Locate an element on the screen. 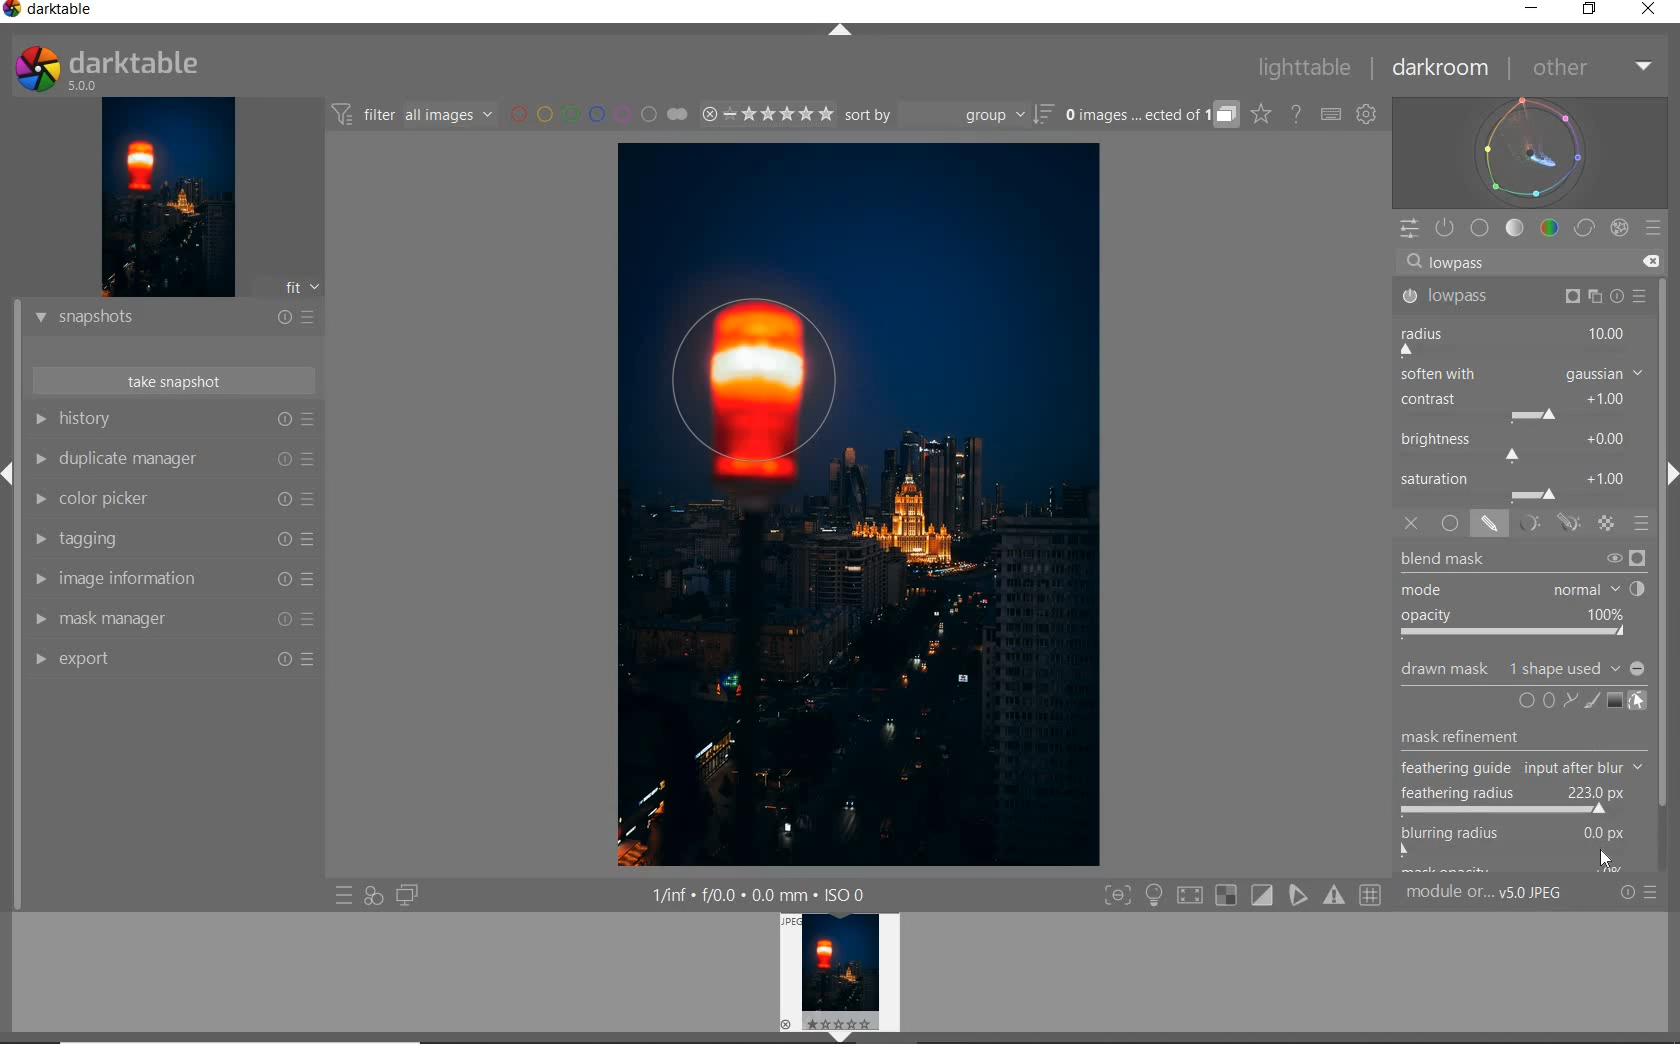  SATURATION is located at coordinates (1523, 485).